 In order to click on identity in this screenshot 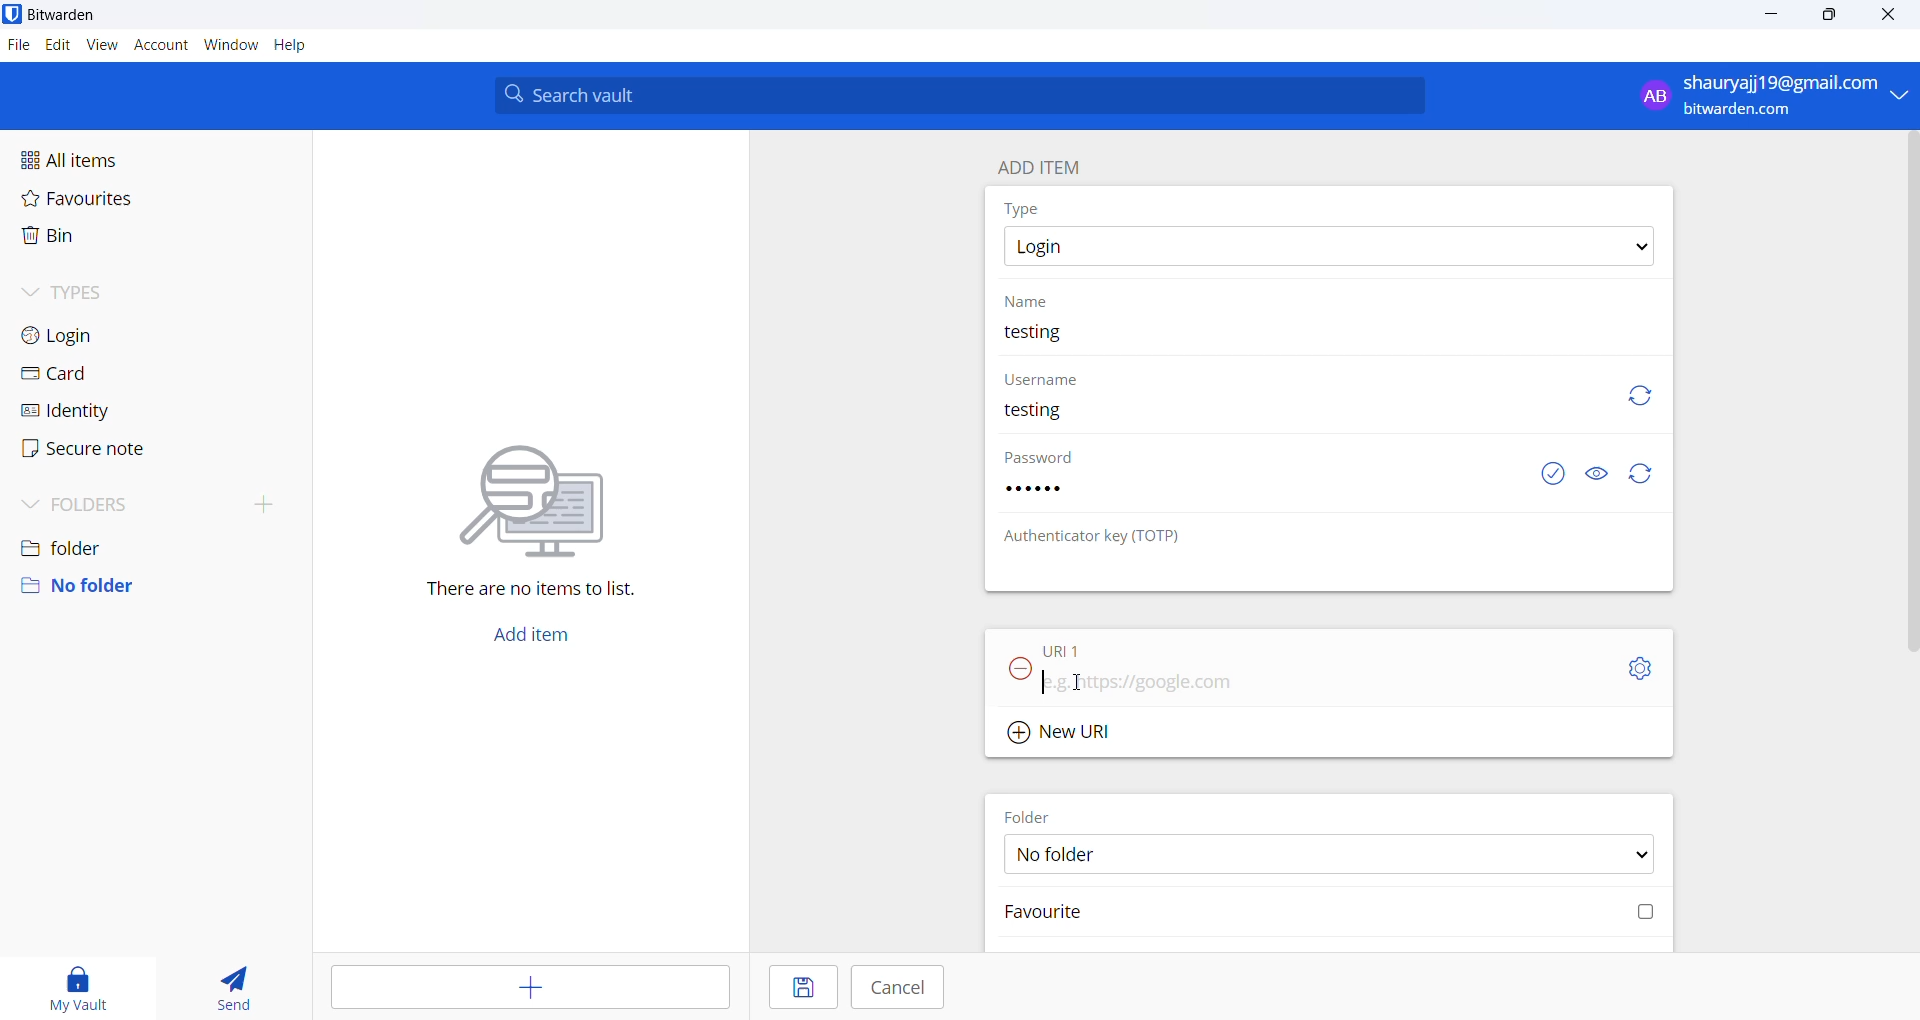, I will do `click(97, 411)`.